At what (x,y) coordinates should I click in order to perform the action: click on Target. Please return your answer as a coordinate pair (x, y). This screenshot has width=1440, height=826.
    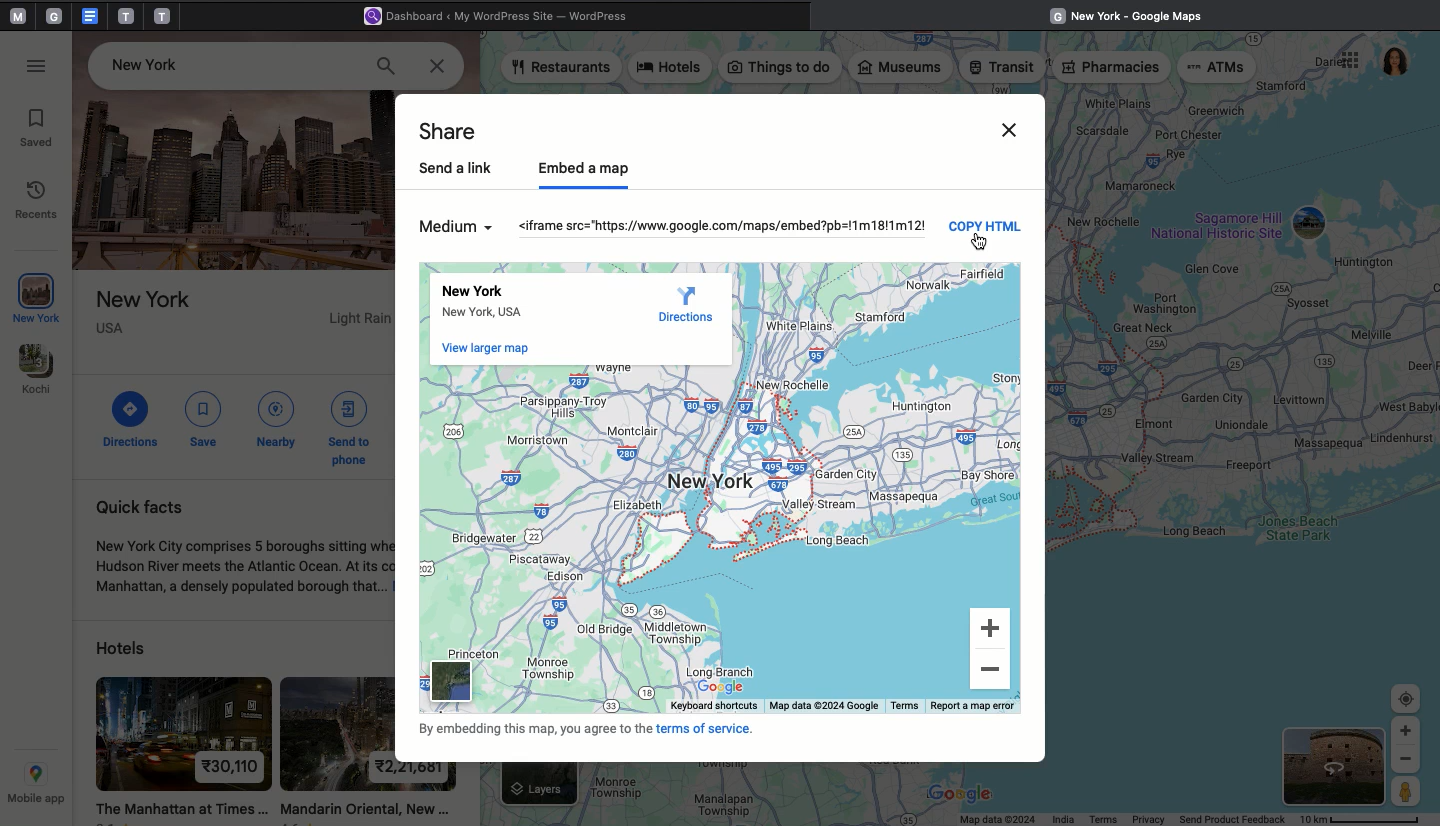
    Looking at the image, I should click on (1406, 700).